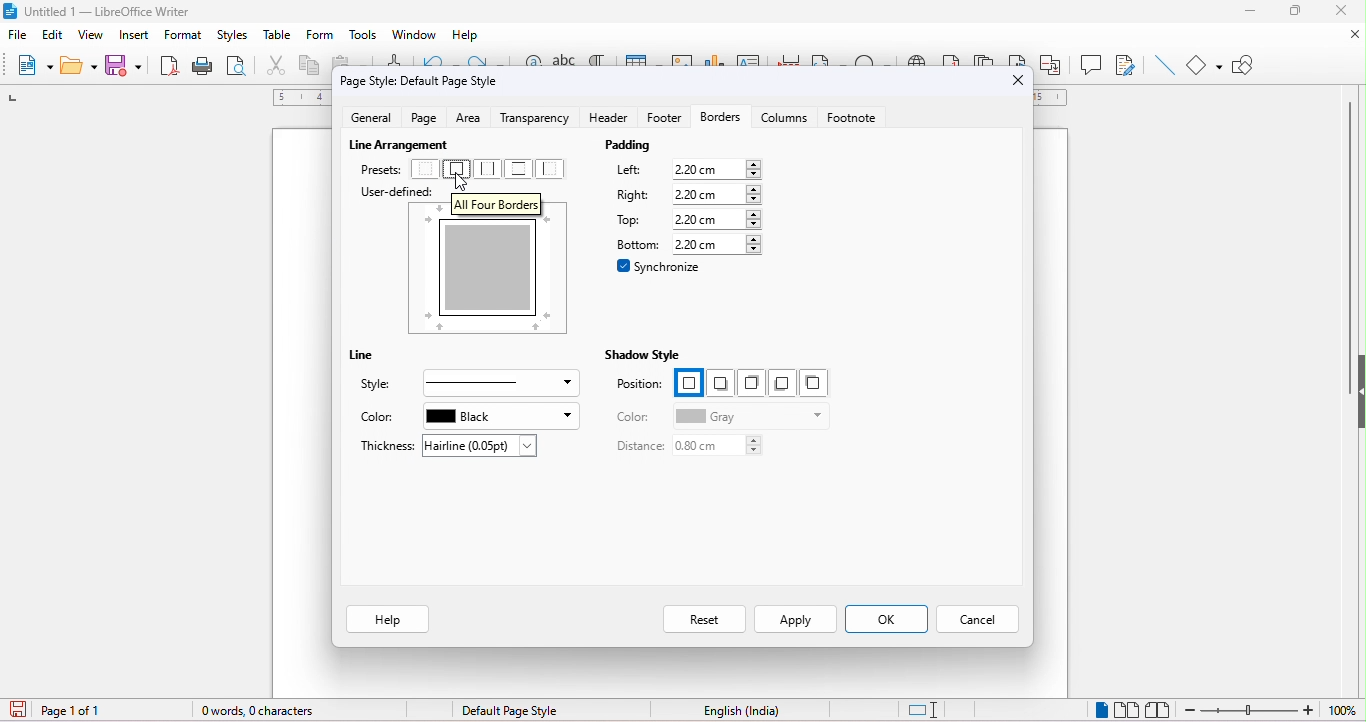  What do you see at coordinates (499, 203) in the screenshot?
I see `All Four Borders` at bounding box center [499, 203].